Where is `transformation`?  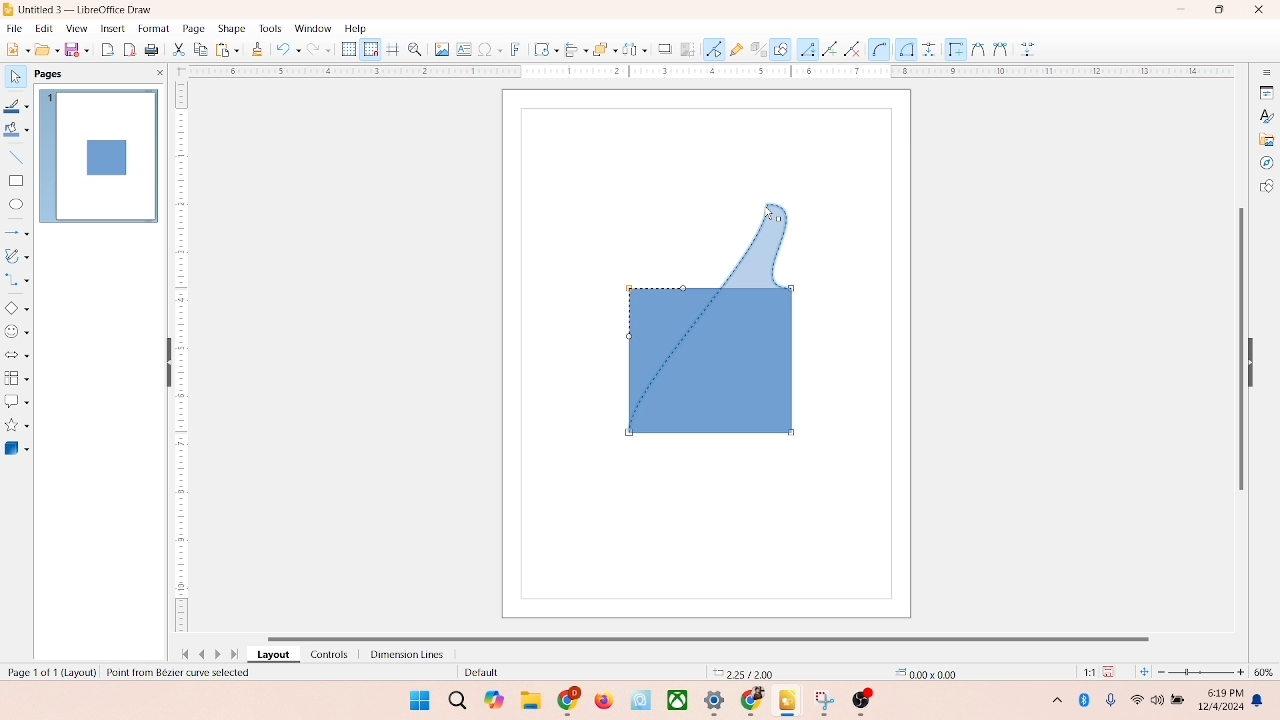
transformation is located at coordinates (541, 49).